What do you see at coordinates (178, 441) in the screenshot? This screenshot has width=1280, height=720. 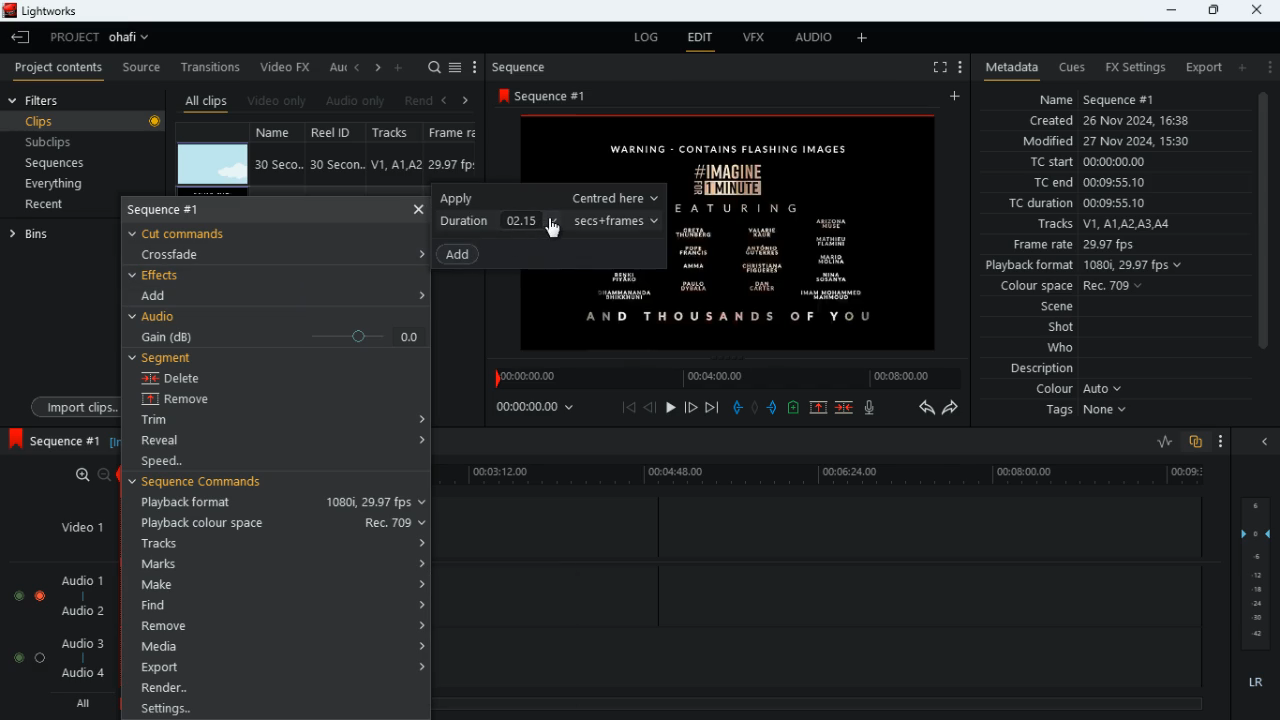 I see `reveal` at bounding box center [178, 441].